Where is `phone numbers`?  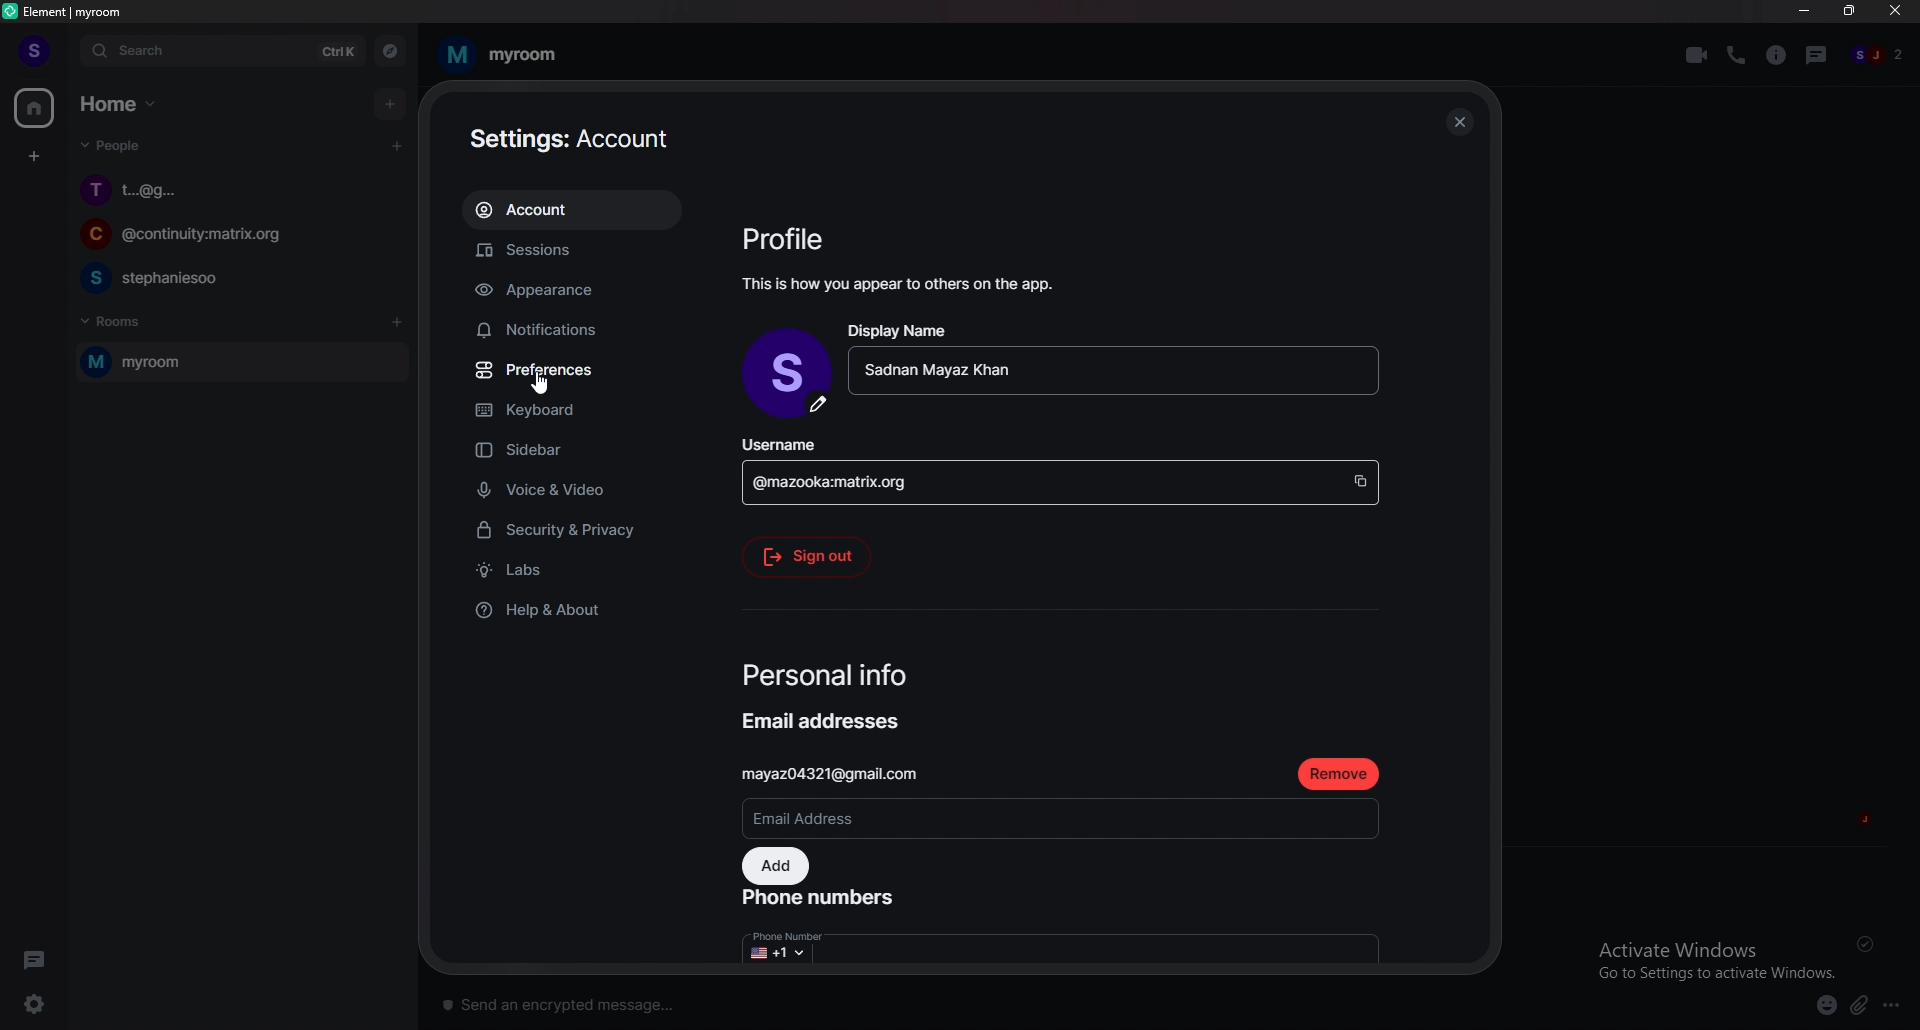 phone numbers is located at coordinates (822, 901).